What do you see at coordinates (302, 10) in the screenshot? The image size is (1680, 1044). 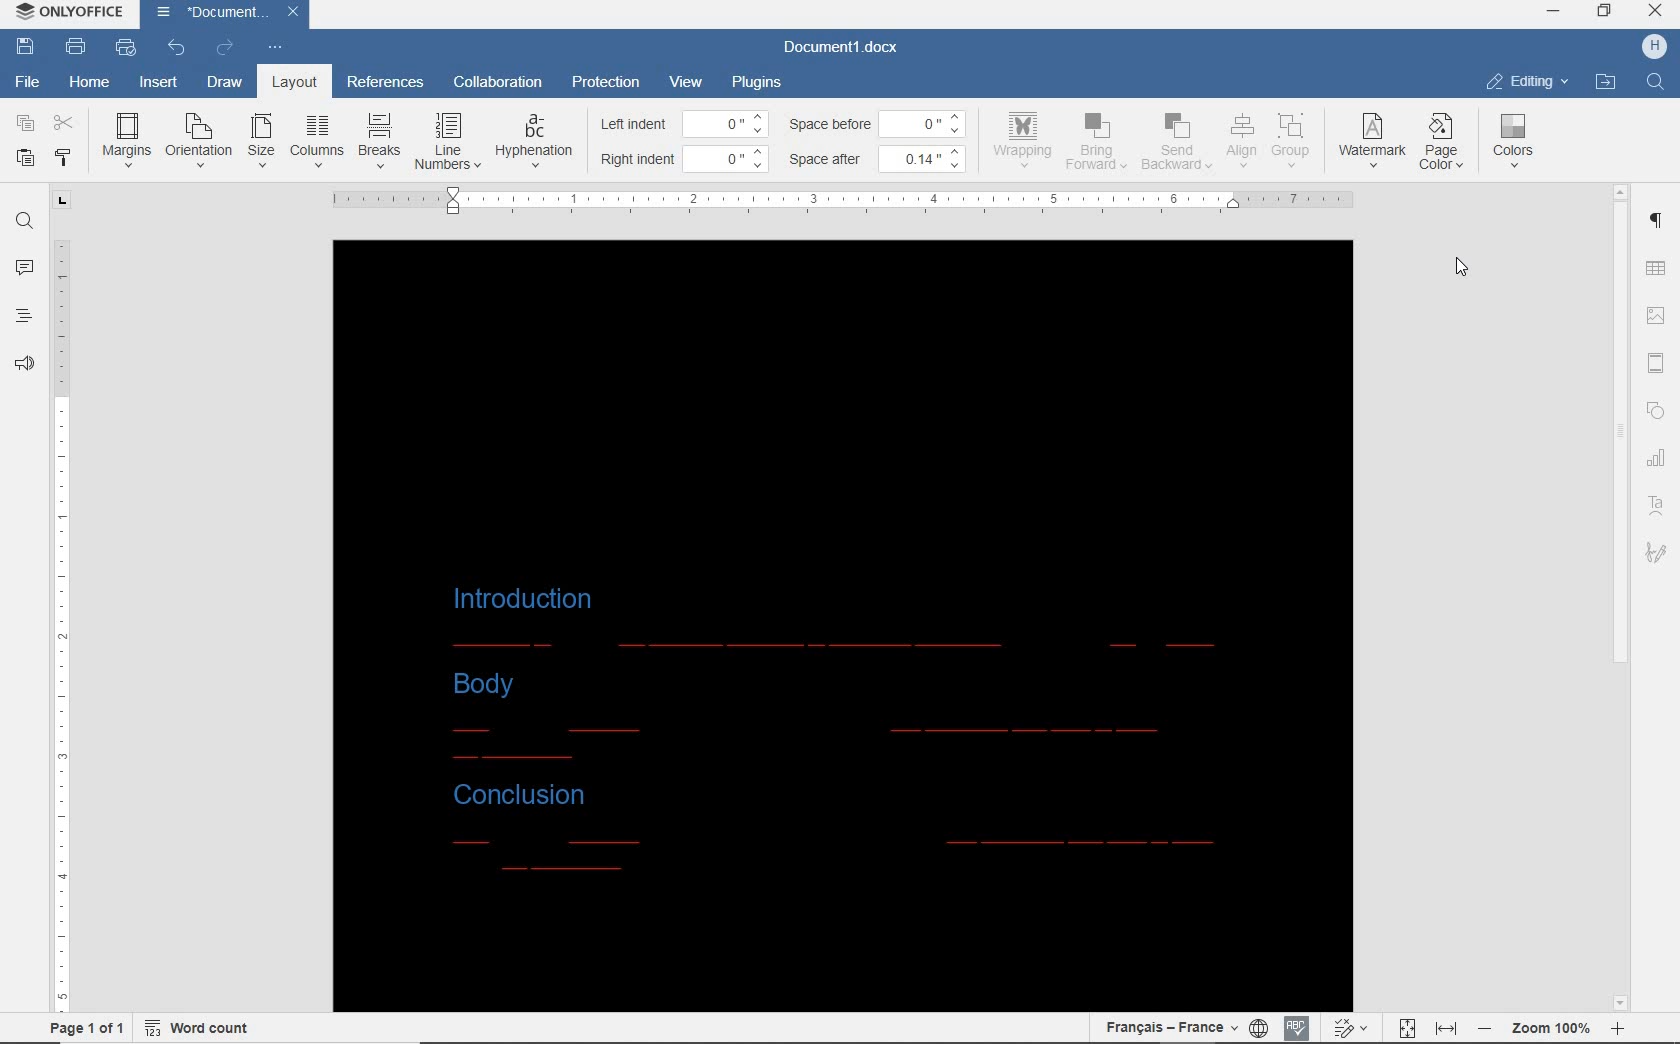 I see `close` at bounding box center [302, 10].